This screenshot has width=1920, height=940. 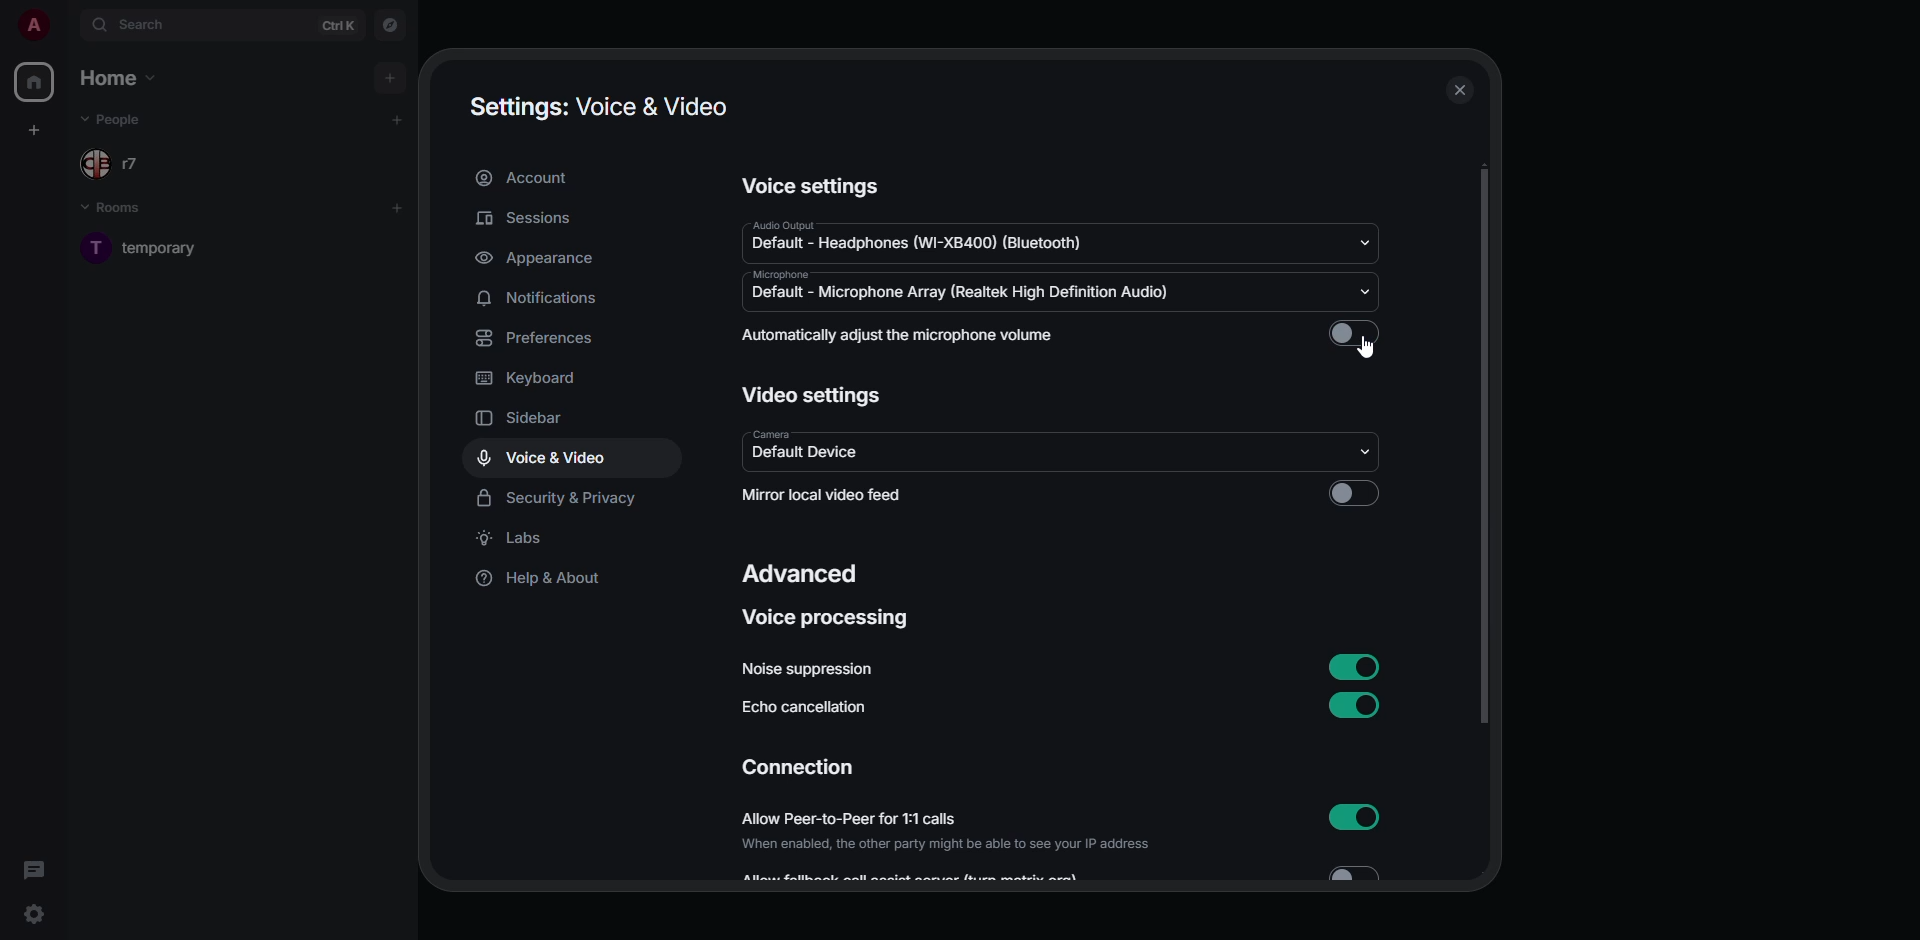 I want to click on advanced, so click(x=802, y=571).